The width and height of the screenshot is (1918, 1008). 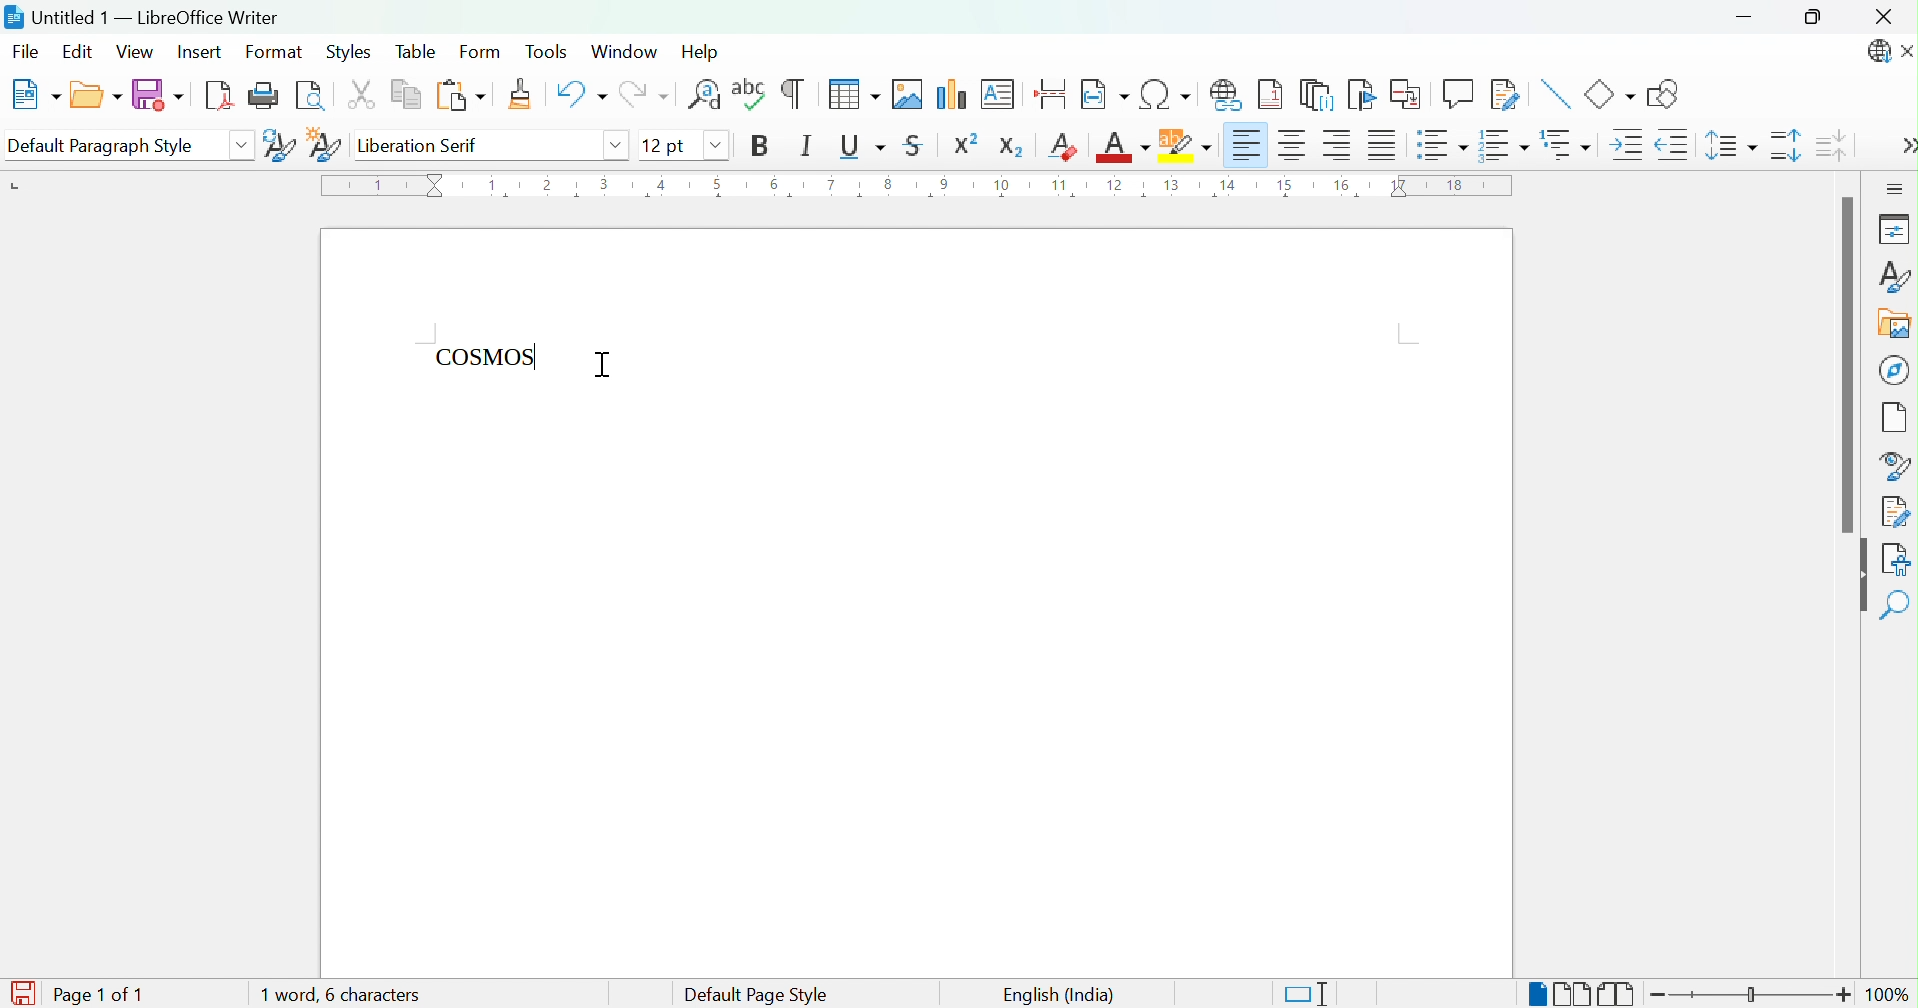 What do you see at coordinates (416, 51) in the screenshot?
I see `Table` at bounding box center [416, 51].